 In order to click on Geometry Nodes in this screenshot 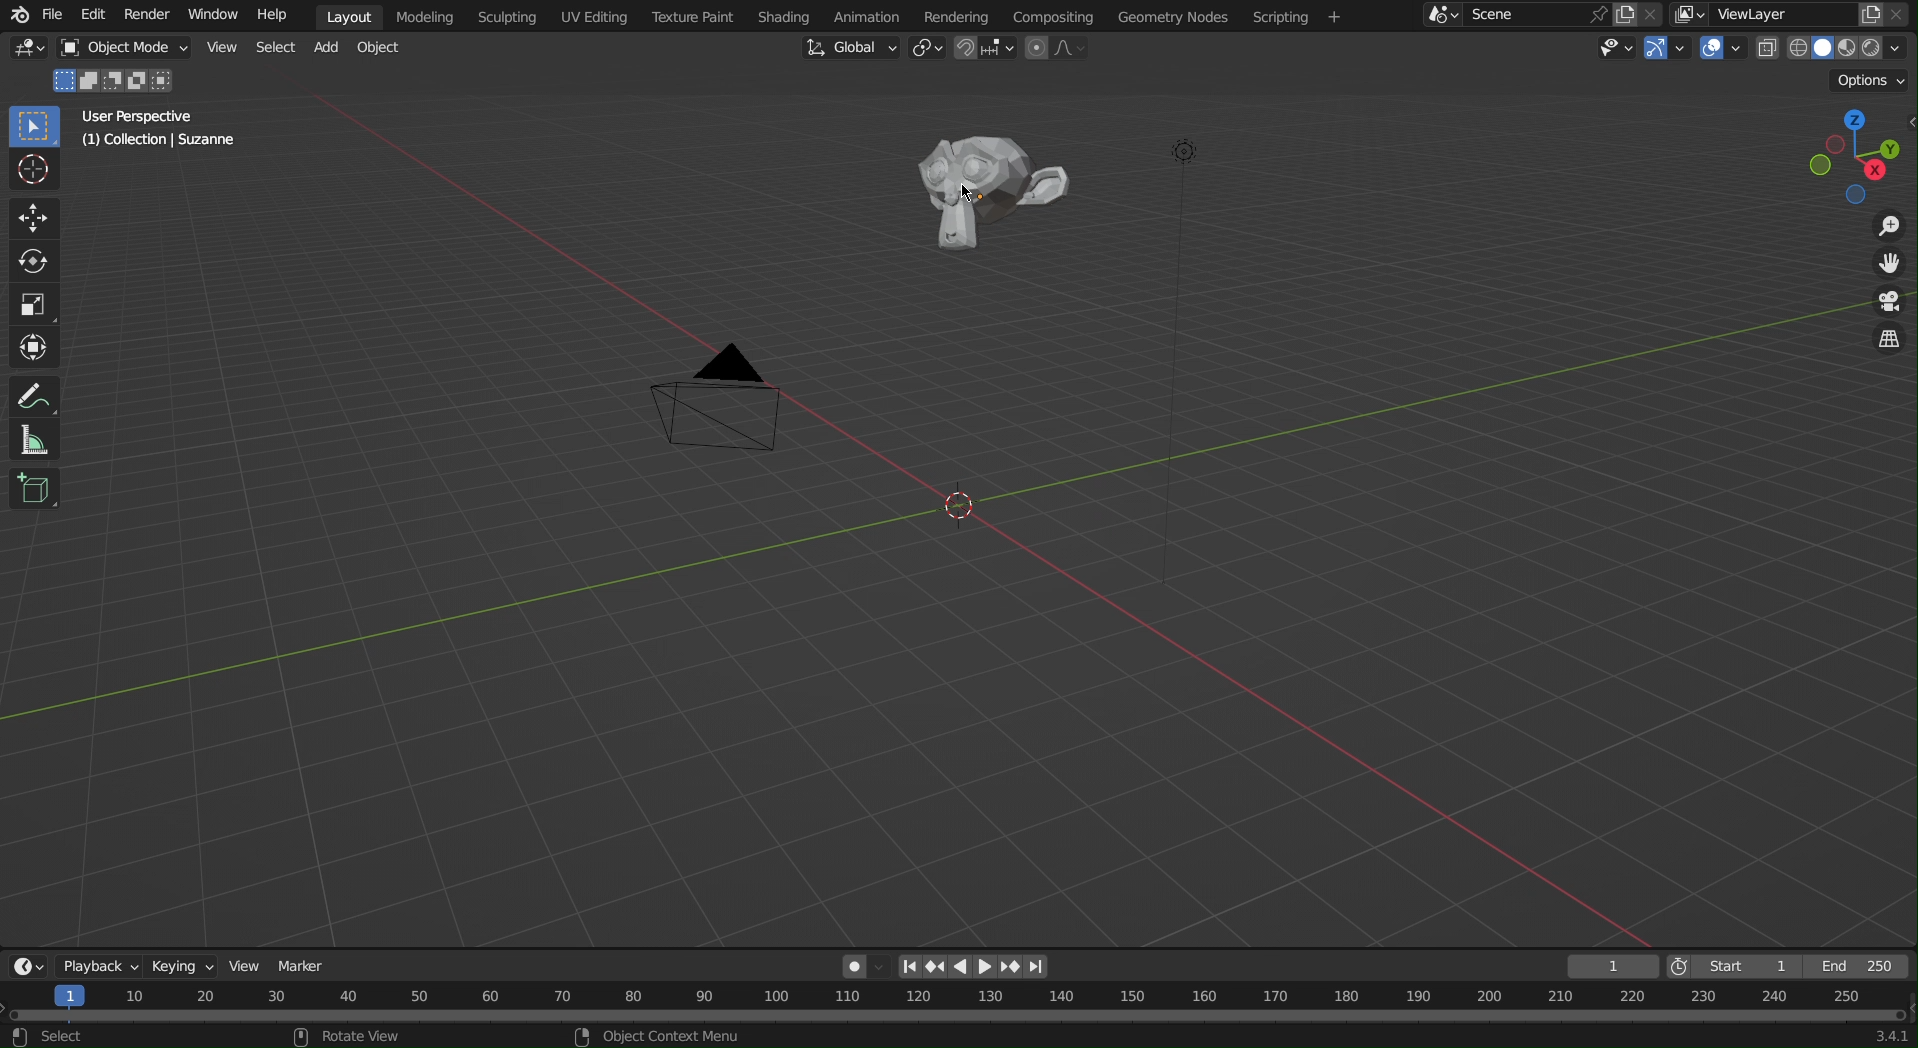, I will do `click(1178, 18)`.